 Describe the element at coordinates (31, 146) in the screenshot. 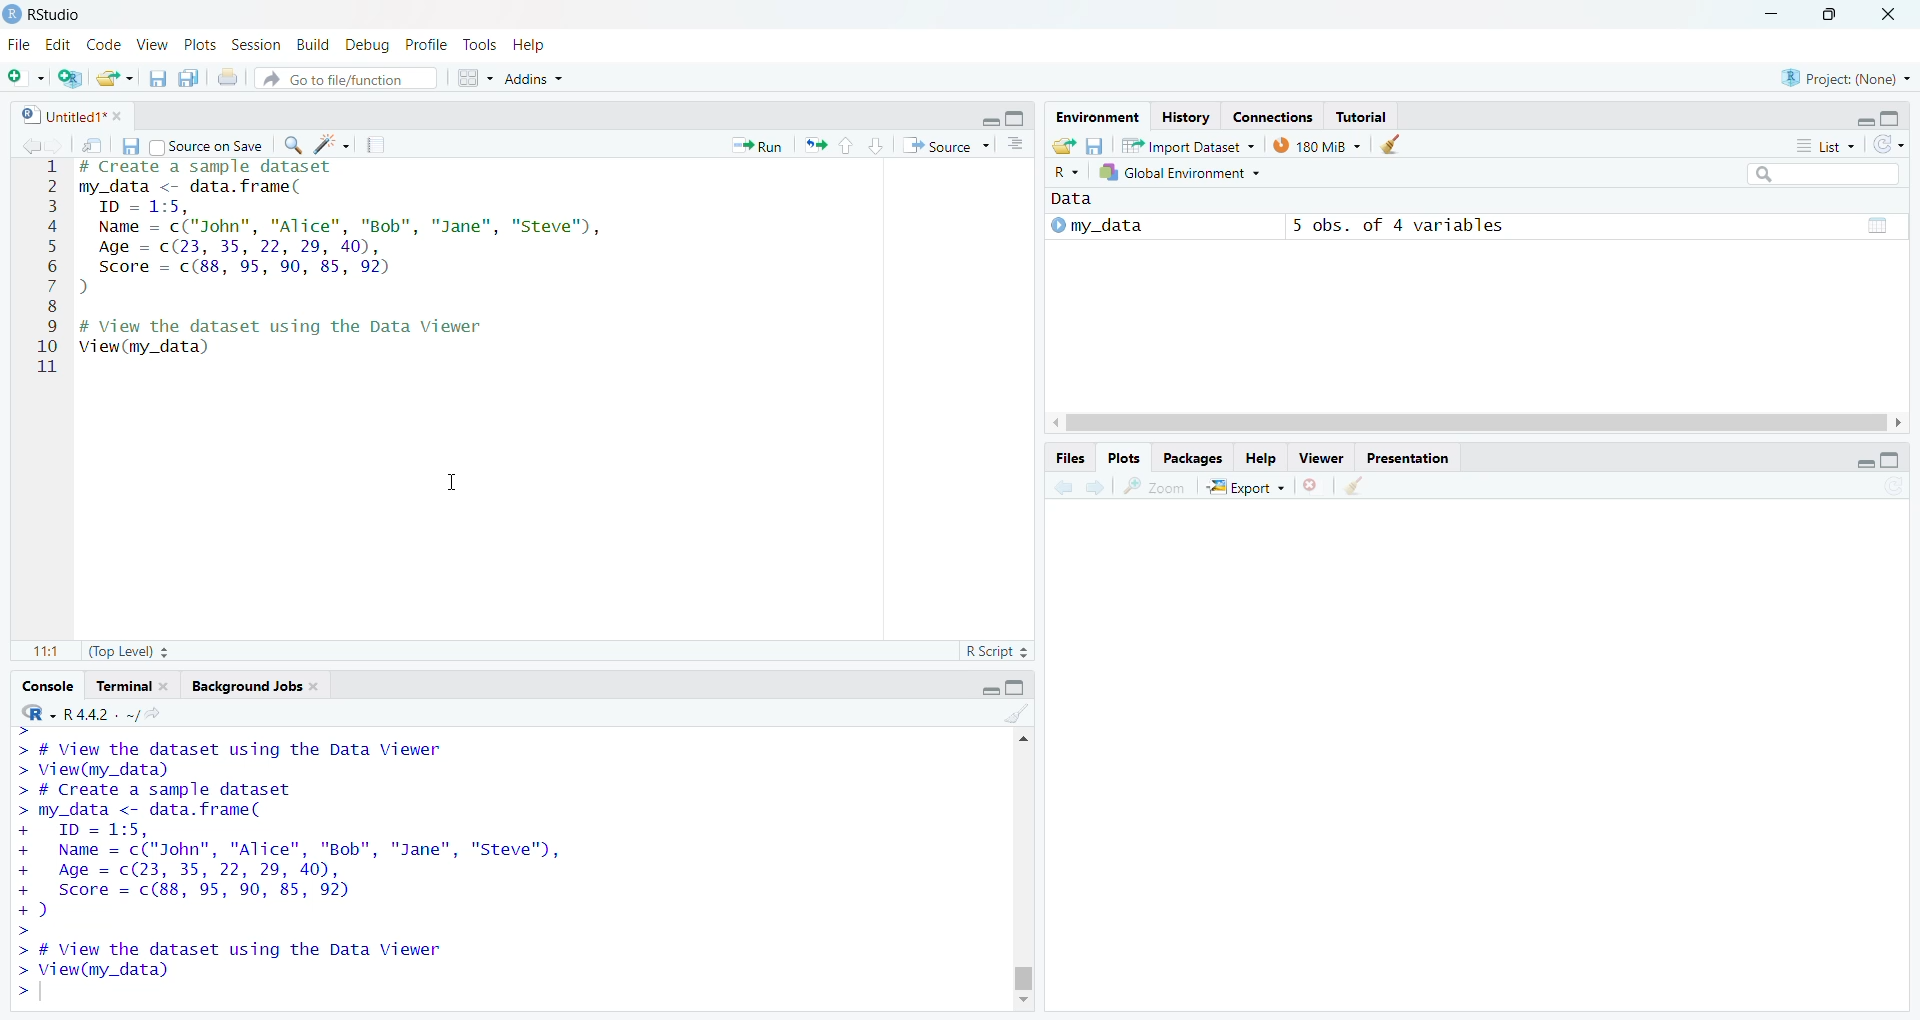

I see `Back` at that location.